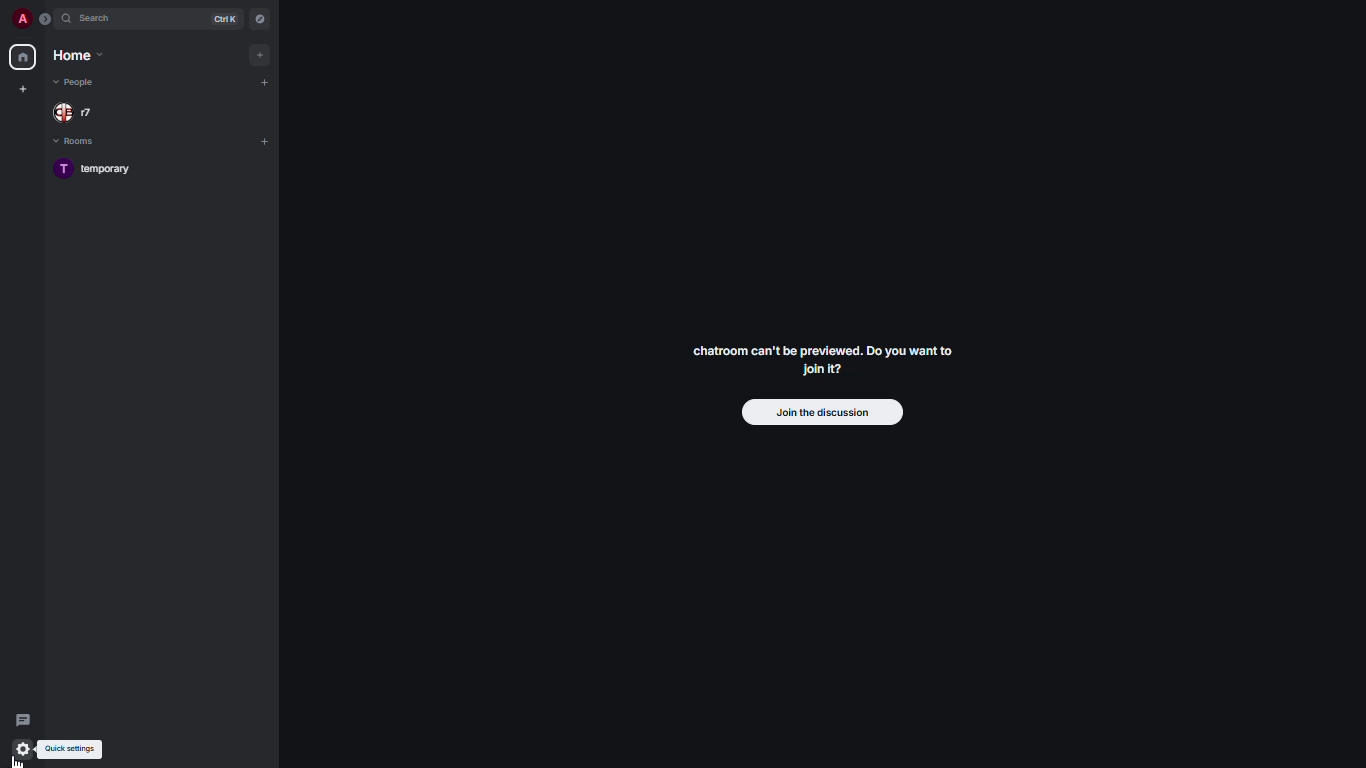  What do you see at coordinates (264, 139) in the screenshot?
I see `add` at bounding box center [264, 139].